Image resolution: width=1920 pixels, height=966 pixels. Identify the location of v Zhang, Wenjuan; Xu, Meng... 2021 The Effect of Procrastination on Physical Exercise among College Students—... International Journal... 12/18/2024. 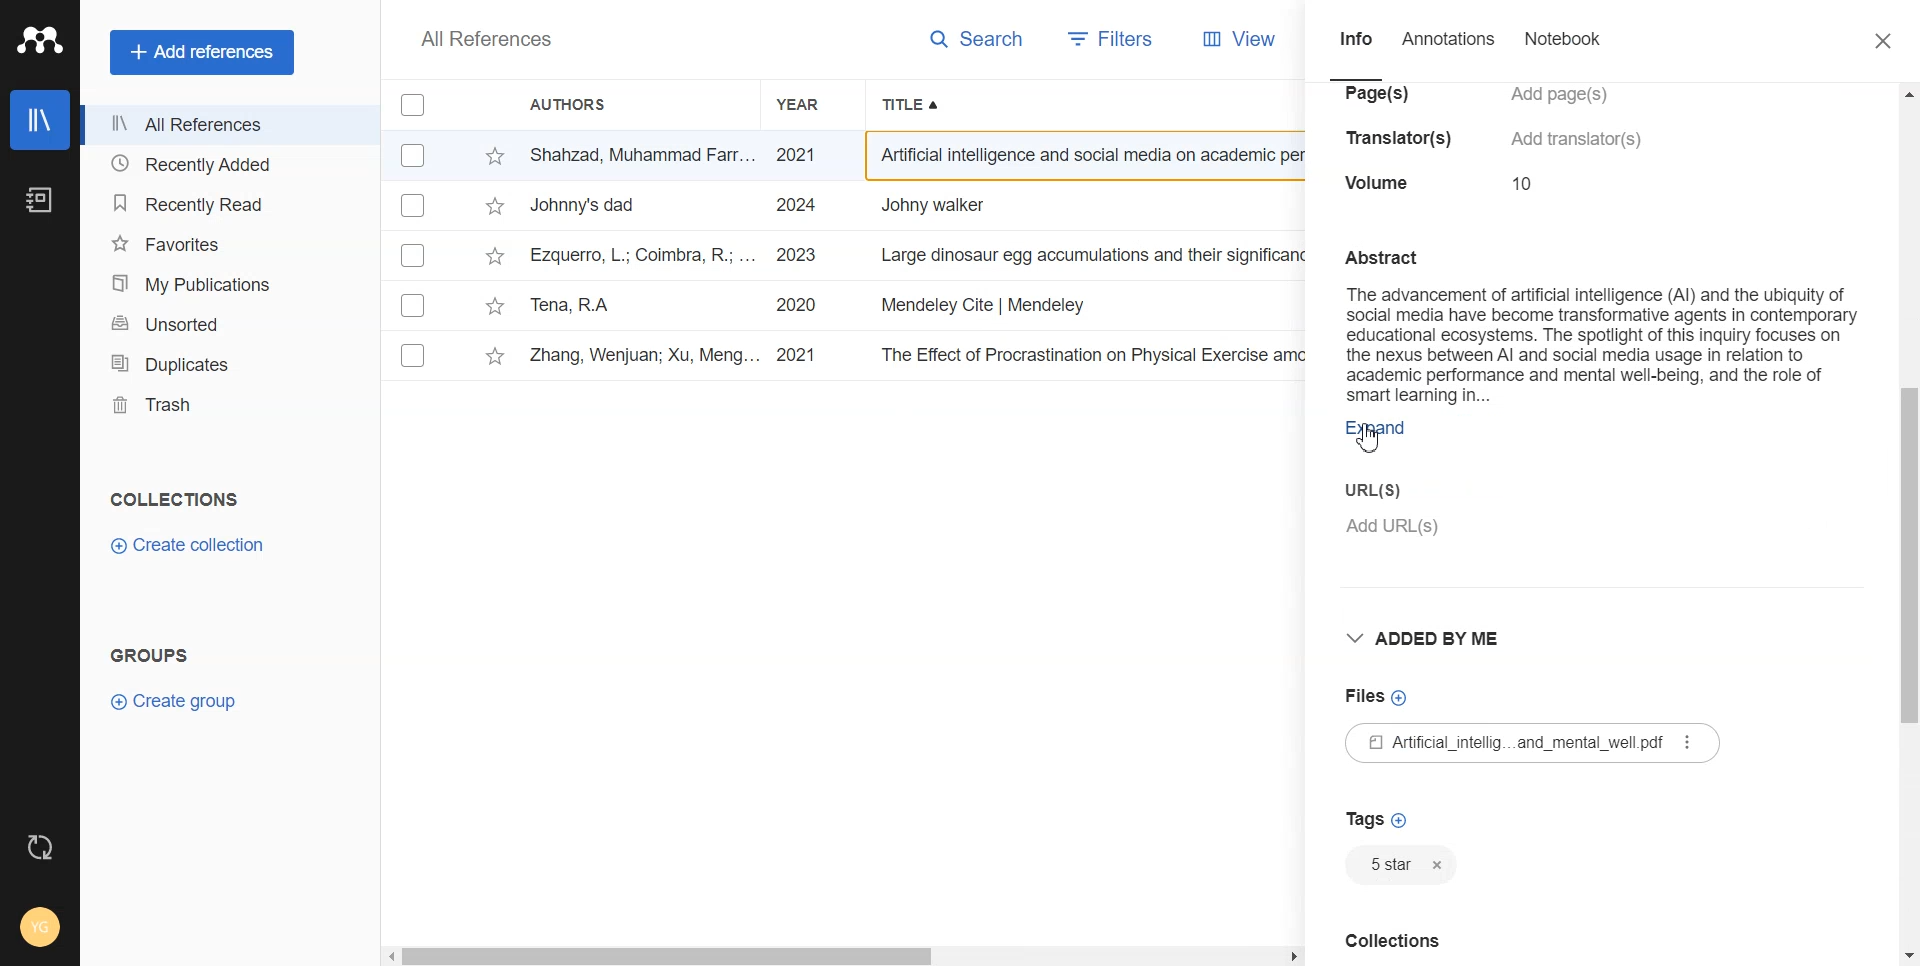
(921, 358).